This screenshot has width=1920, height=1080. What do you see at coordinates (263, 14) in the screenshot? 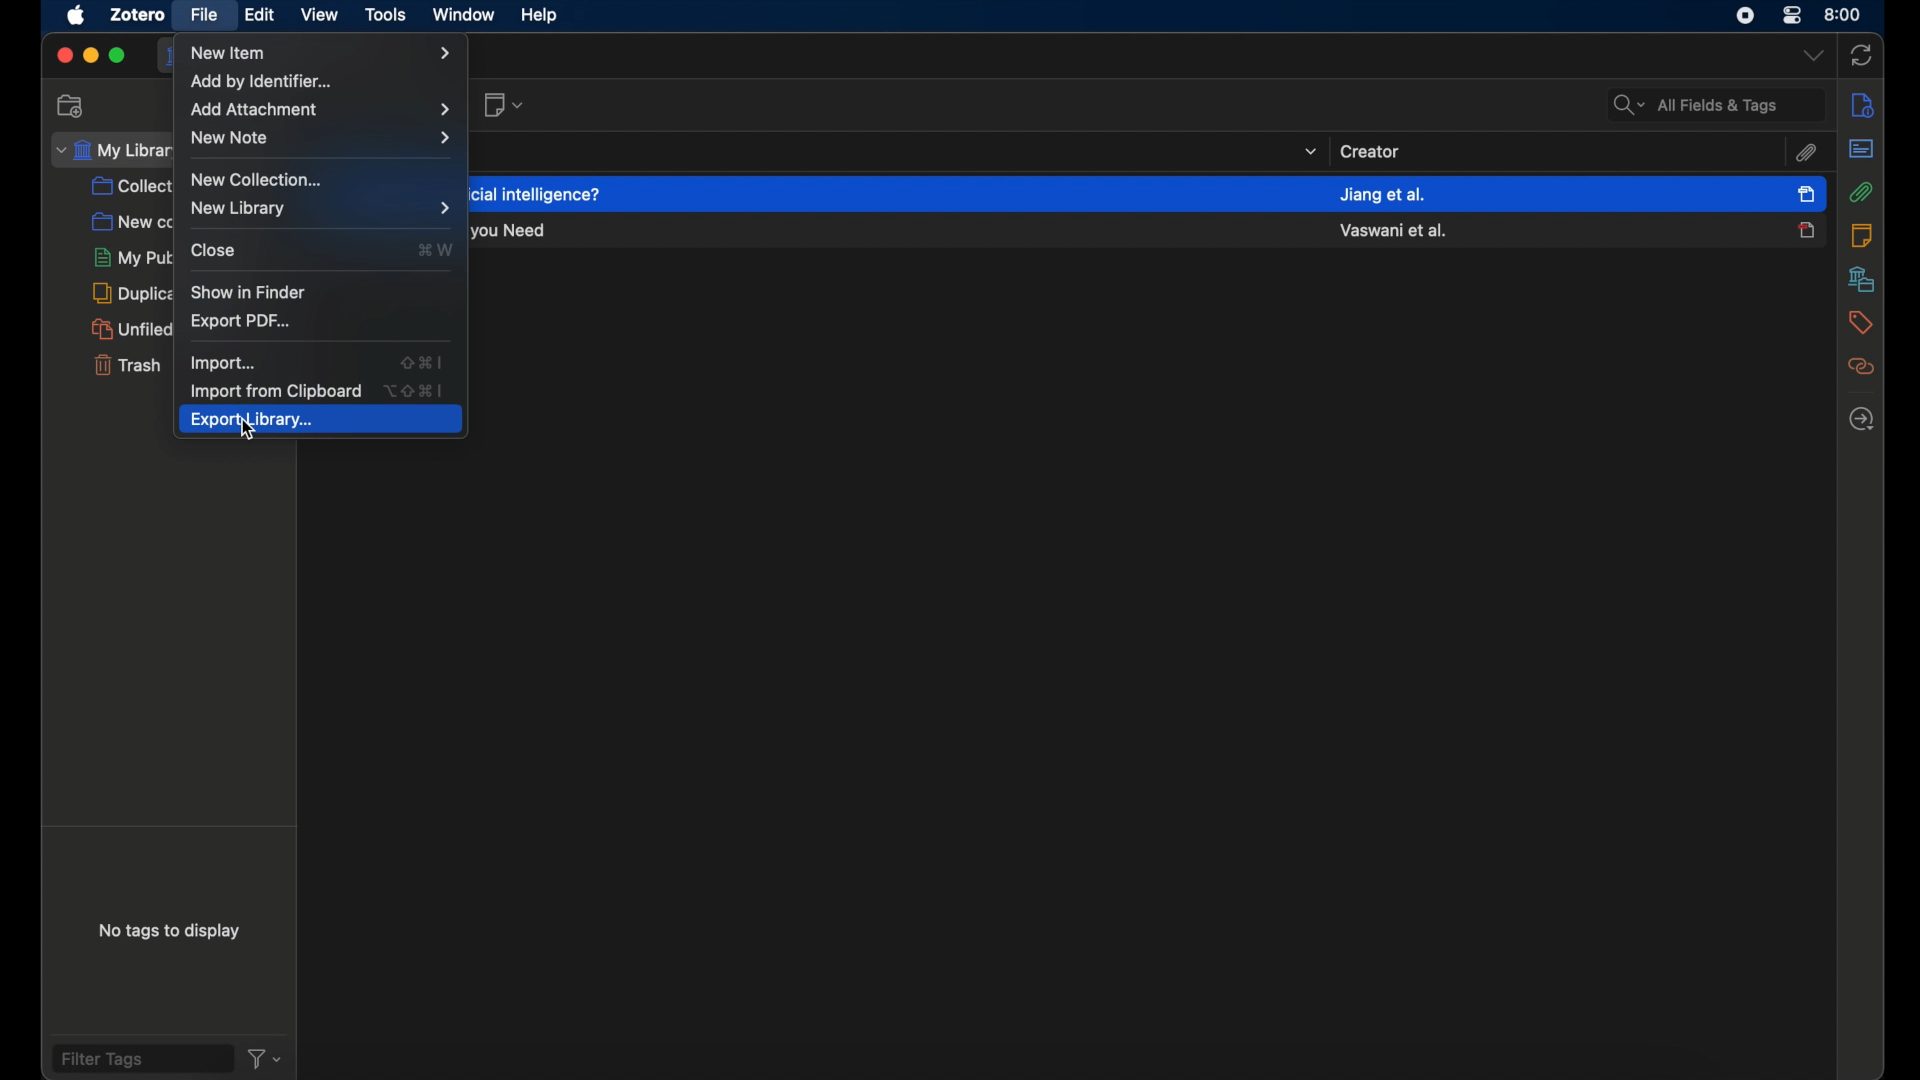
I see `edit` at bounding box center [263, 14].